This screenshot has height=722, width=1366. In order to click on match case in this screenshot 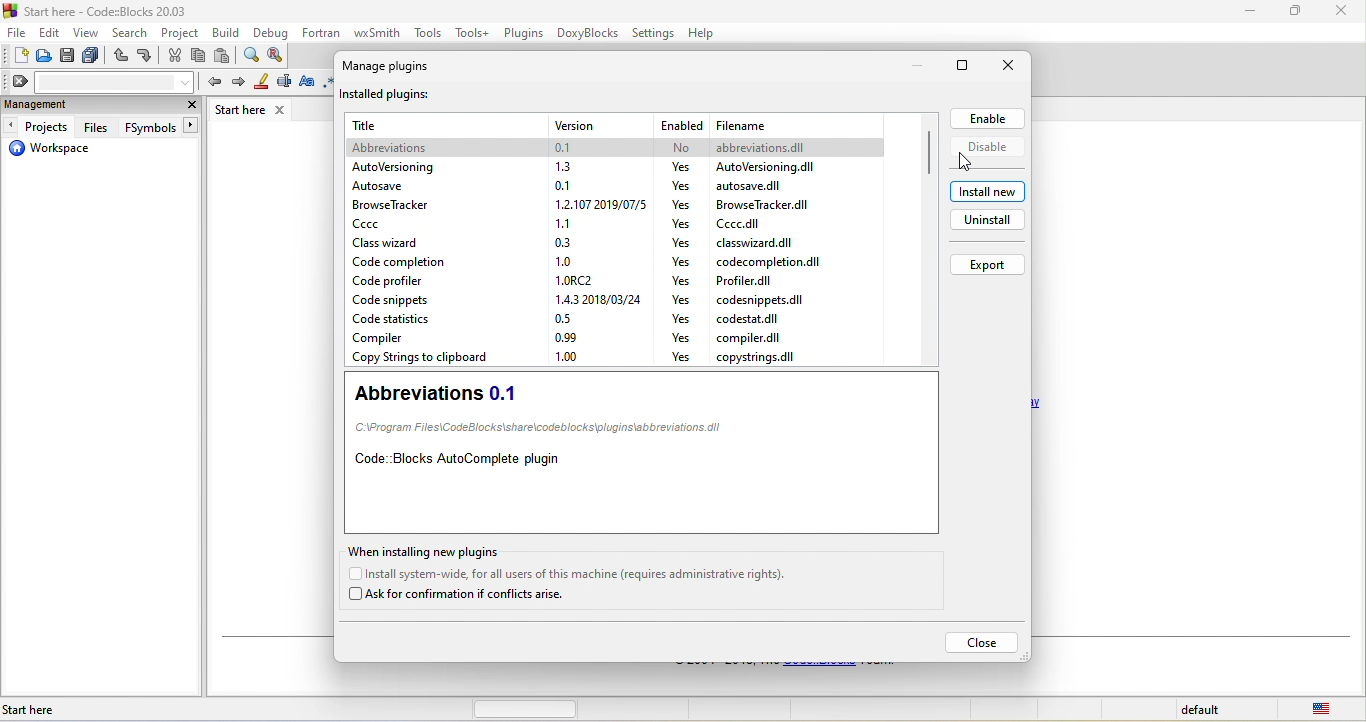, I will do `click(307, 83)`.